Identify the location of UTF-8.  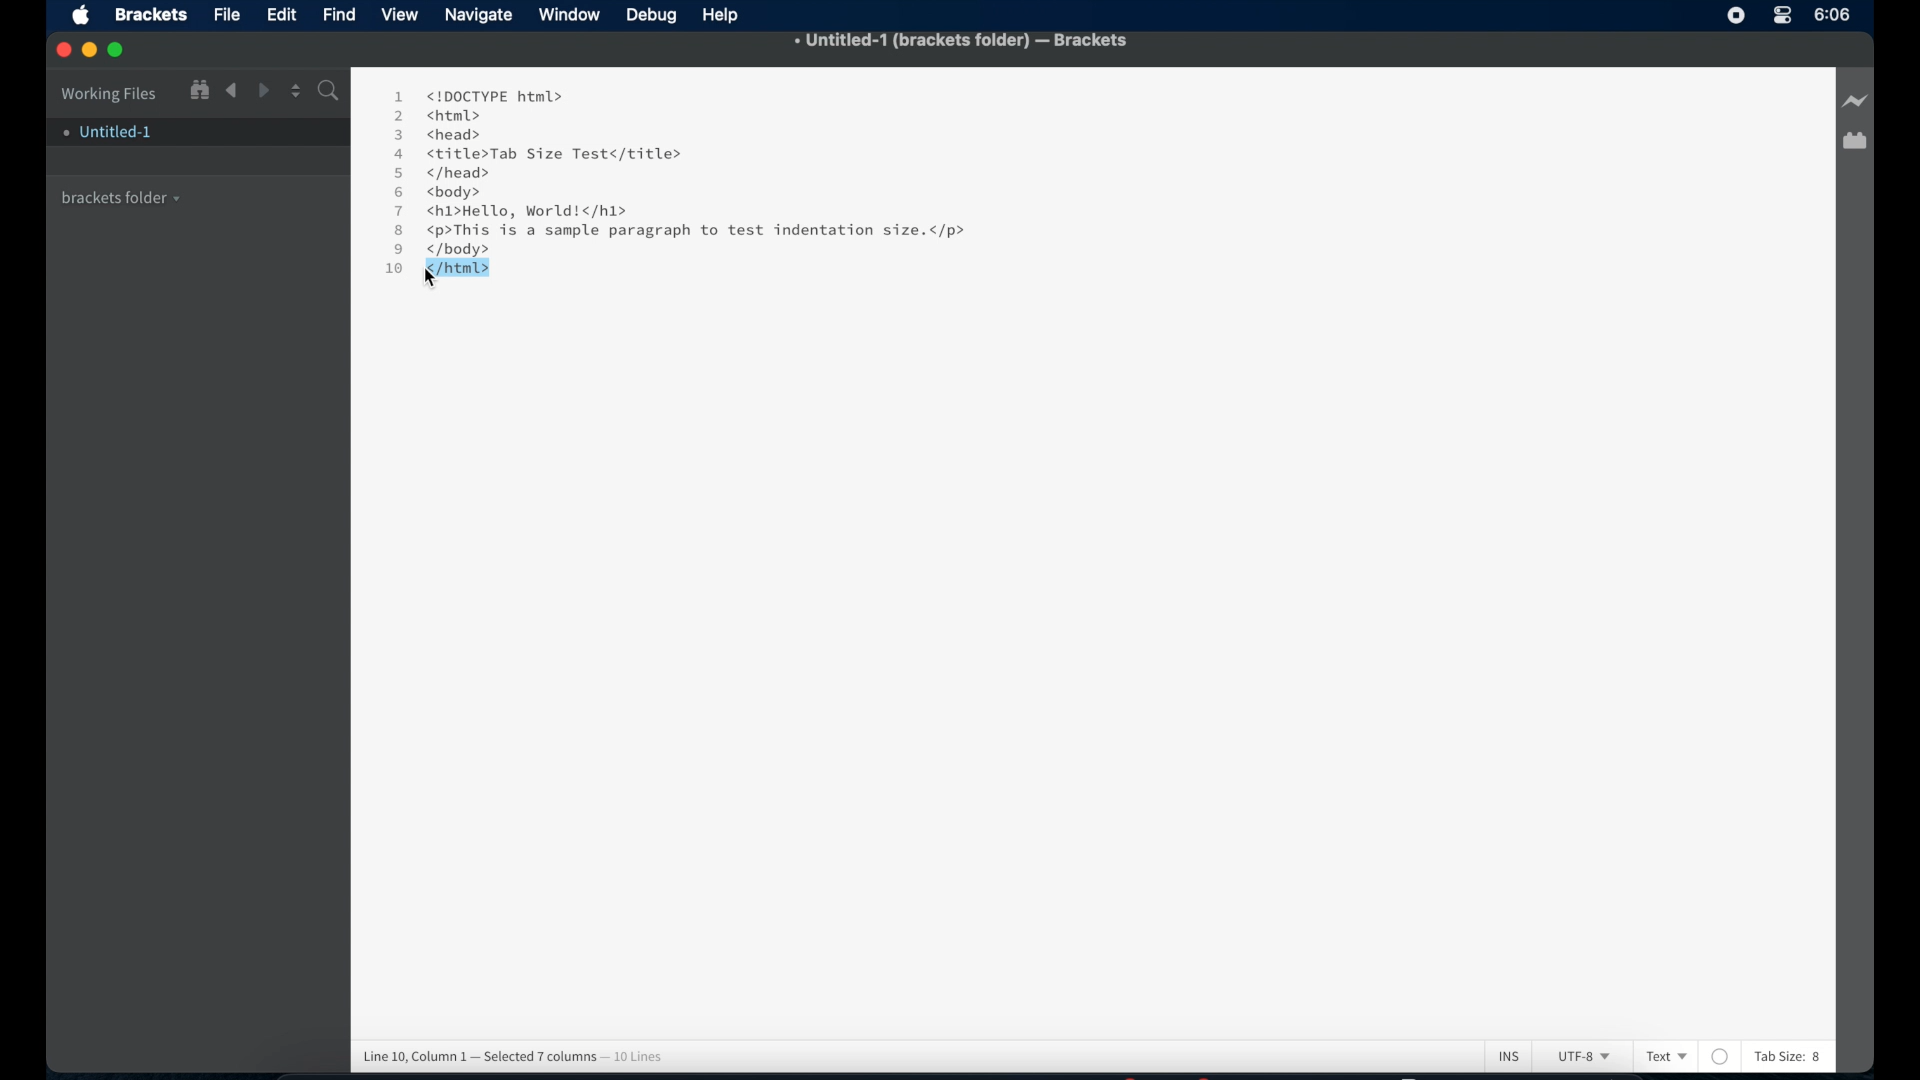
(1580, 1058).